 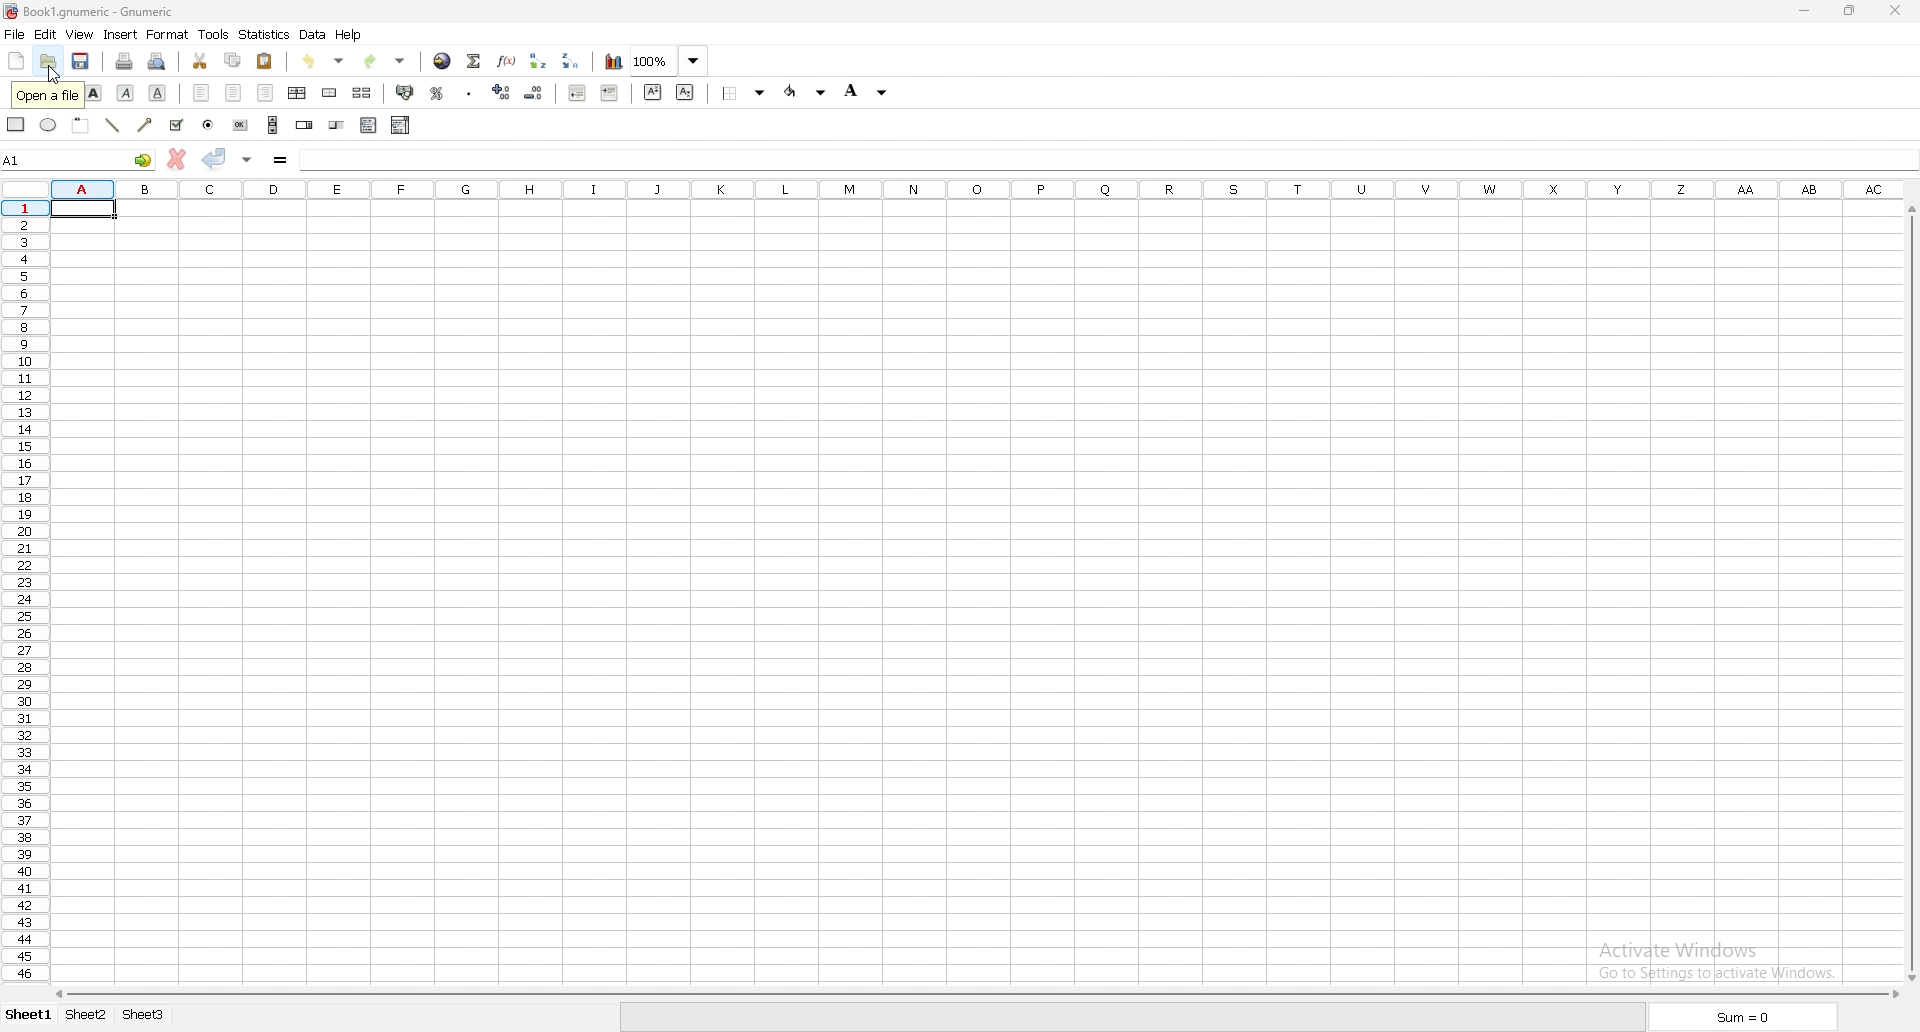 What do you see at coordinates (368, 126) in the screenshot?
I see `list` at bounding box center [368, 126].